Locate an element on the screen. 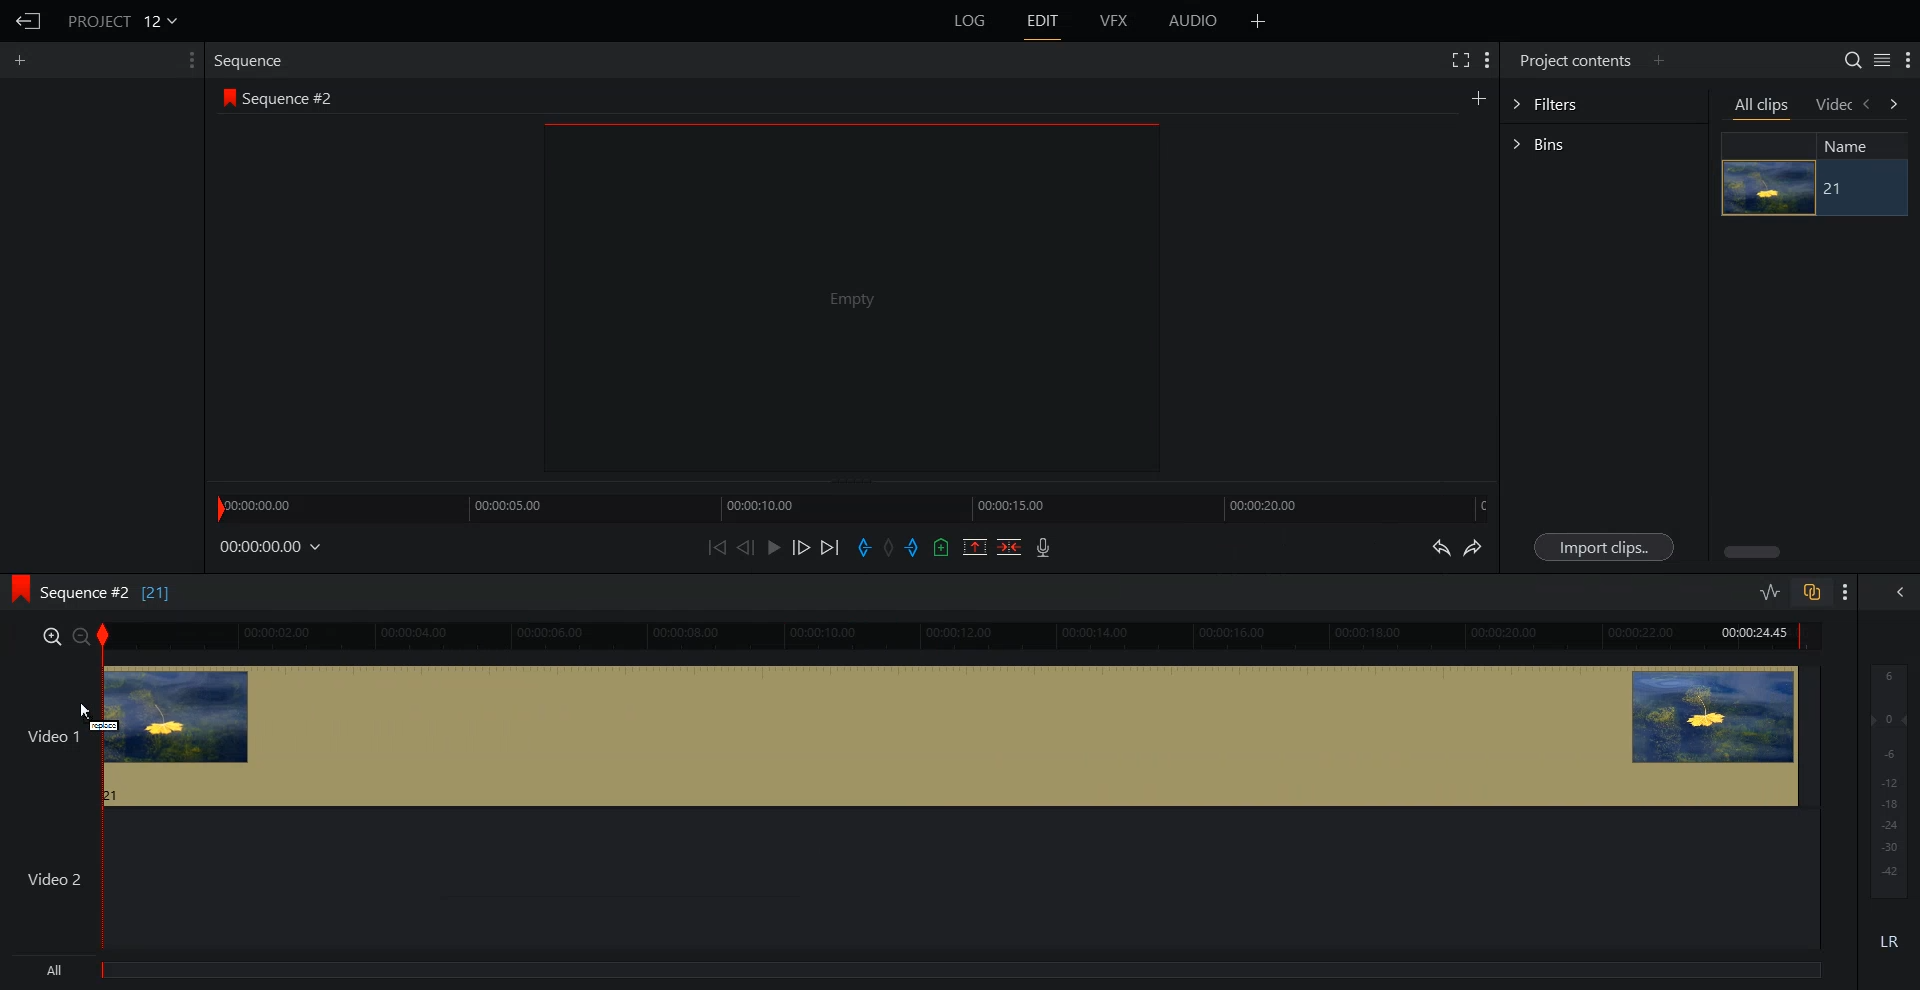  Sequence #2 is located at coordinates (294, 98).